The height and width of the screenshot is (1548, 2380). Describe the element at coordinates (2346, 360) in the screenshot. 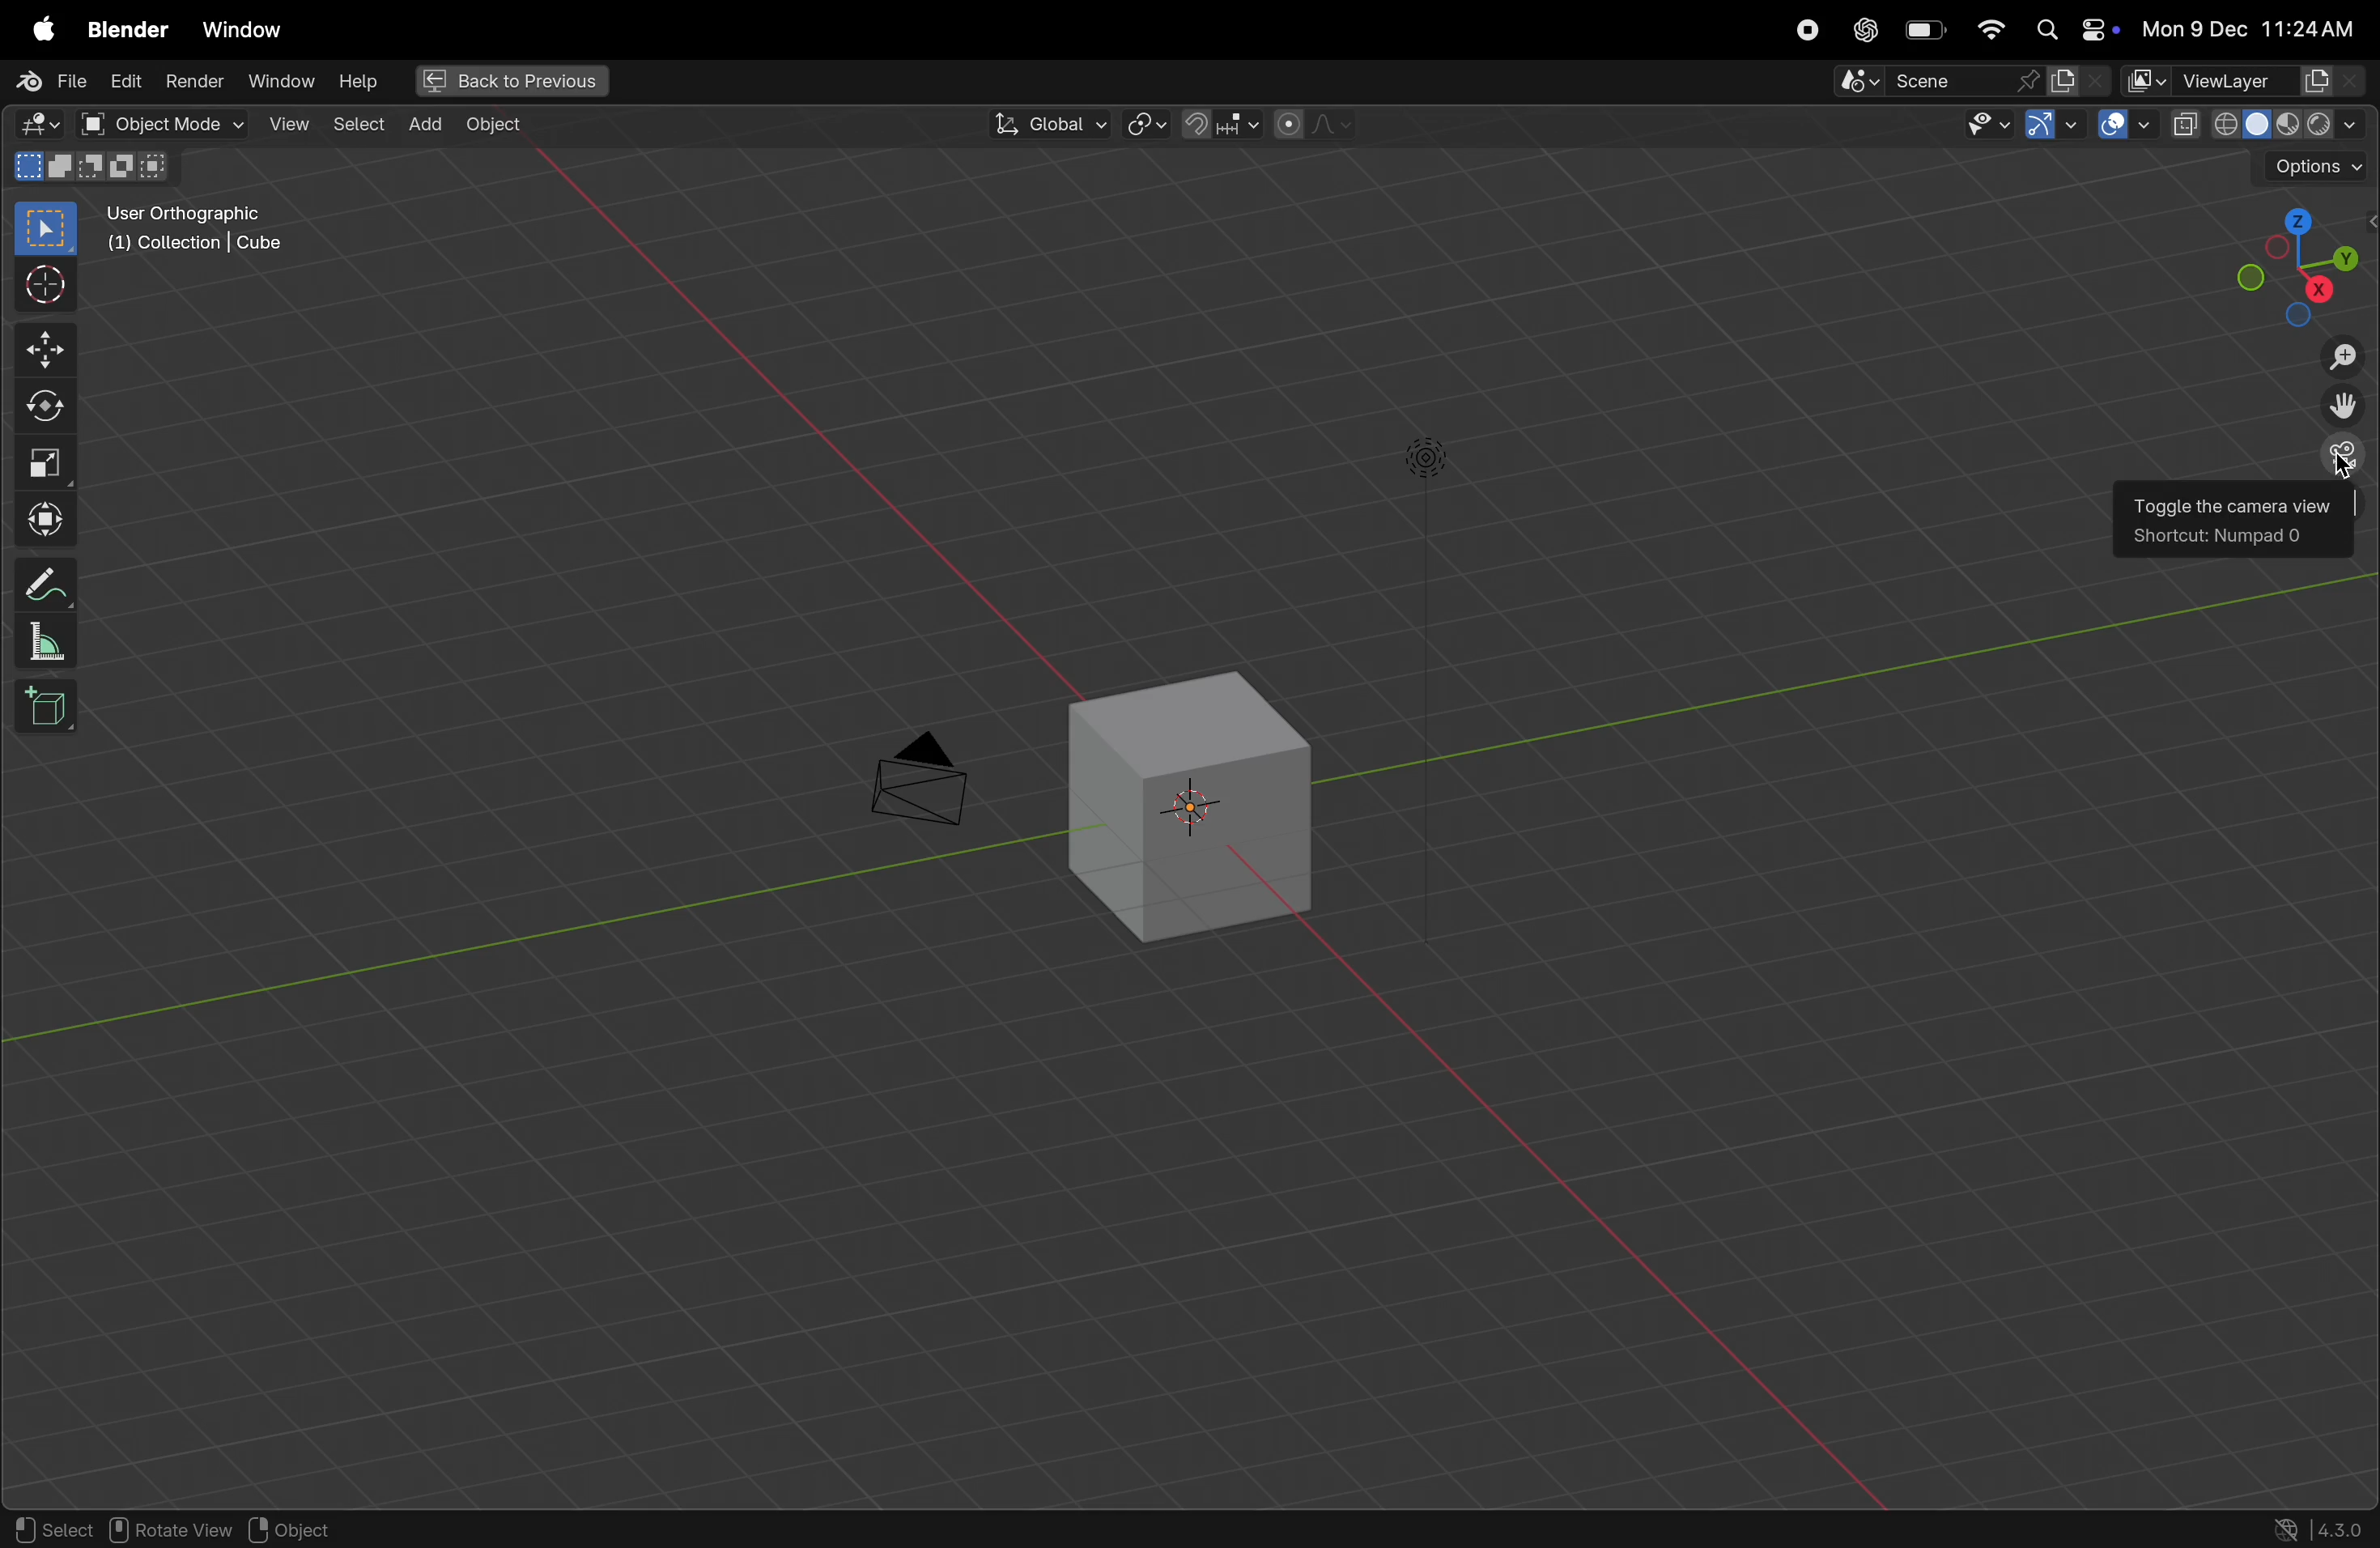

I see `zoom out` at that location.